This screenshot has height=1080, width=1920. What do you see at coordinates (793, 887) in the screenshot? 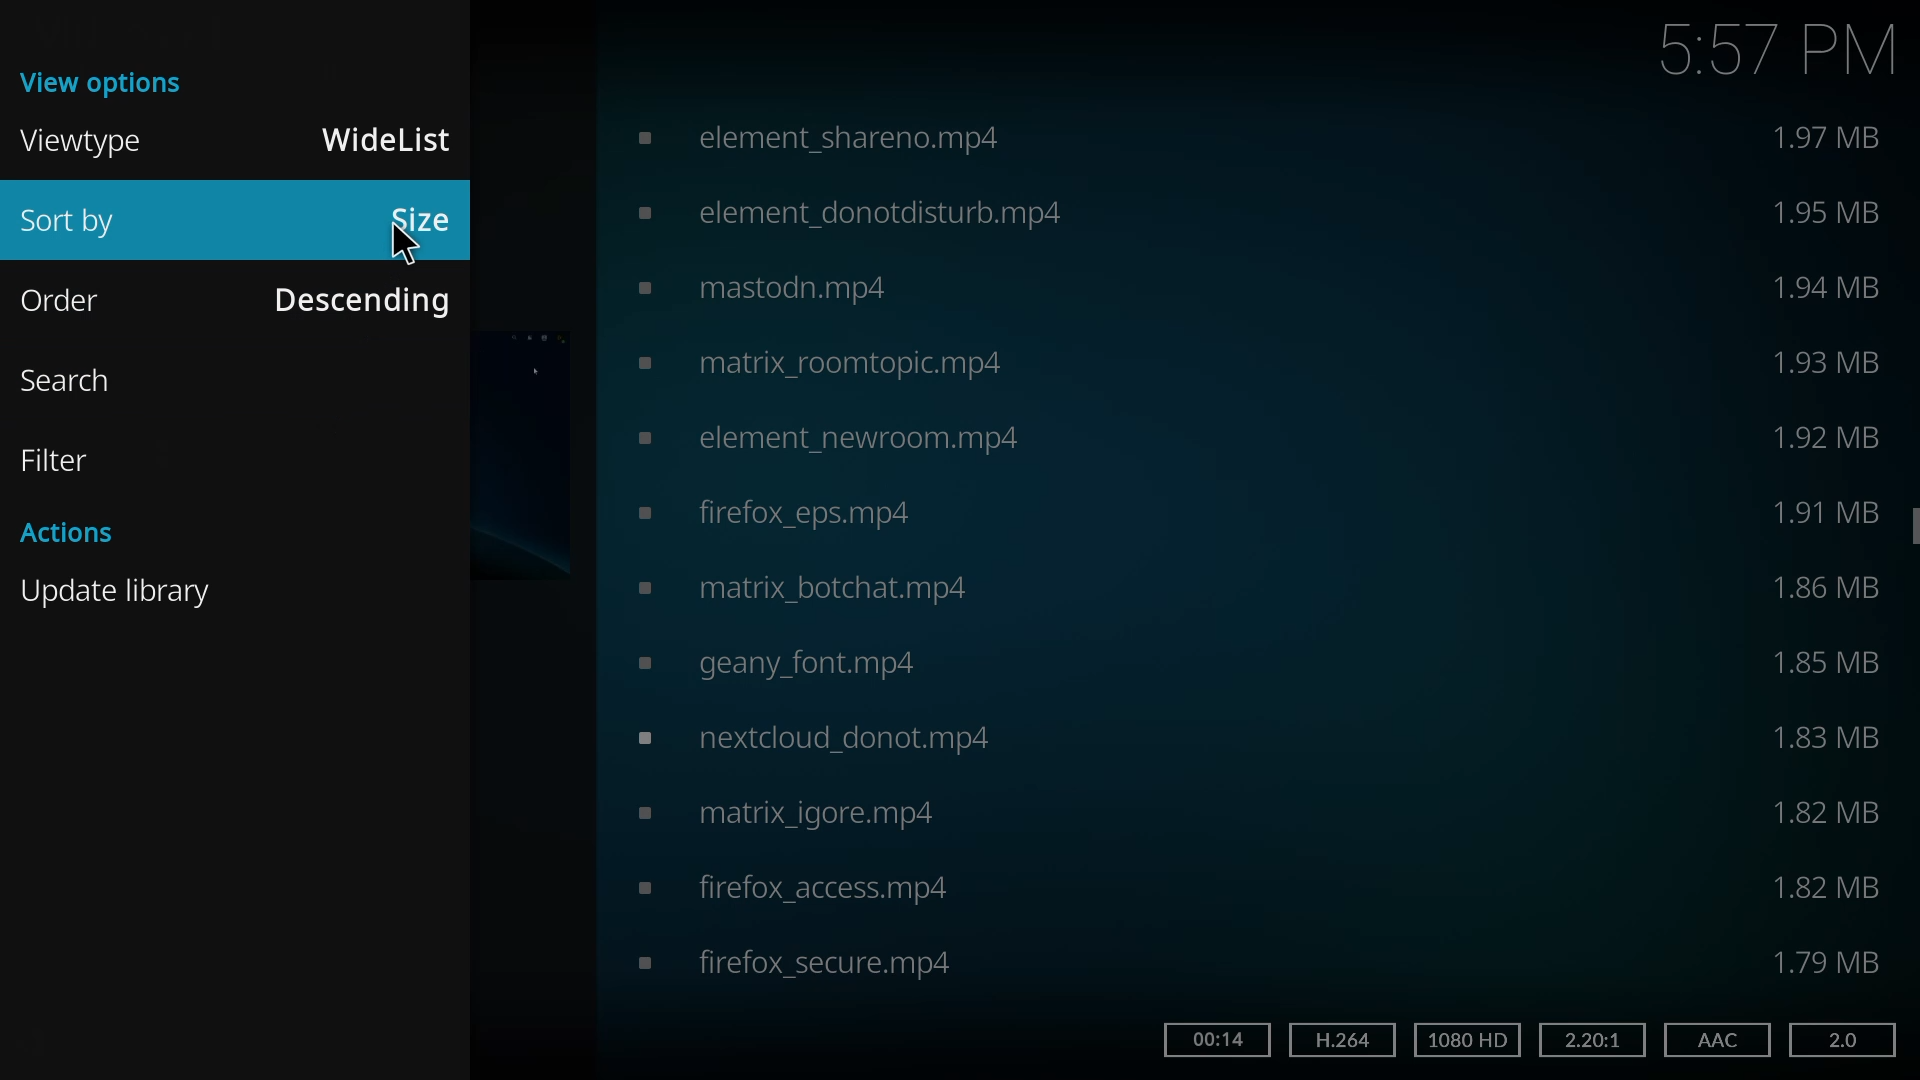
I see `video` at bounding box center [793, 887].